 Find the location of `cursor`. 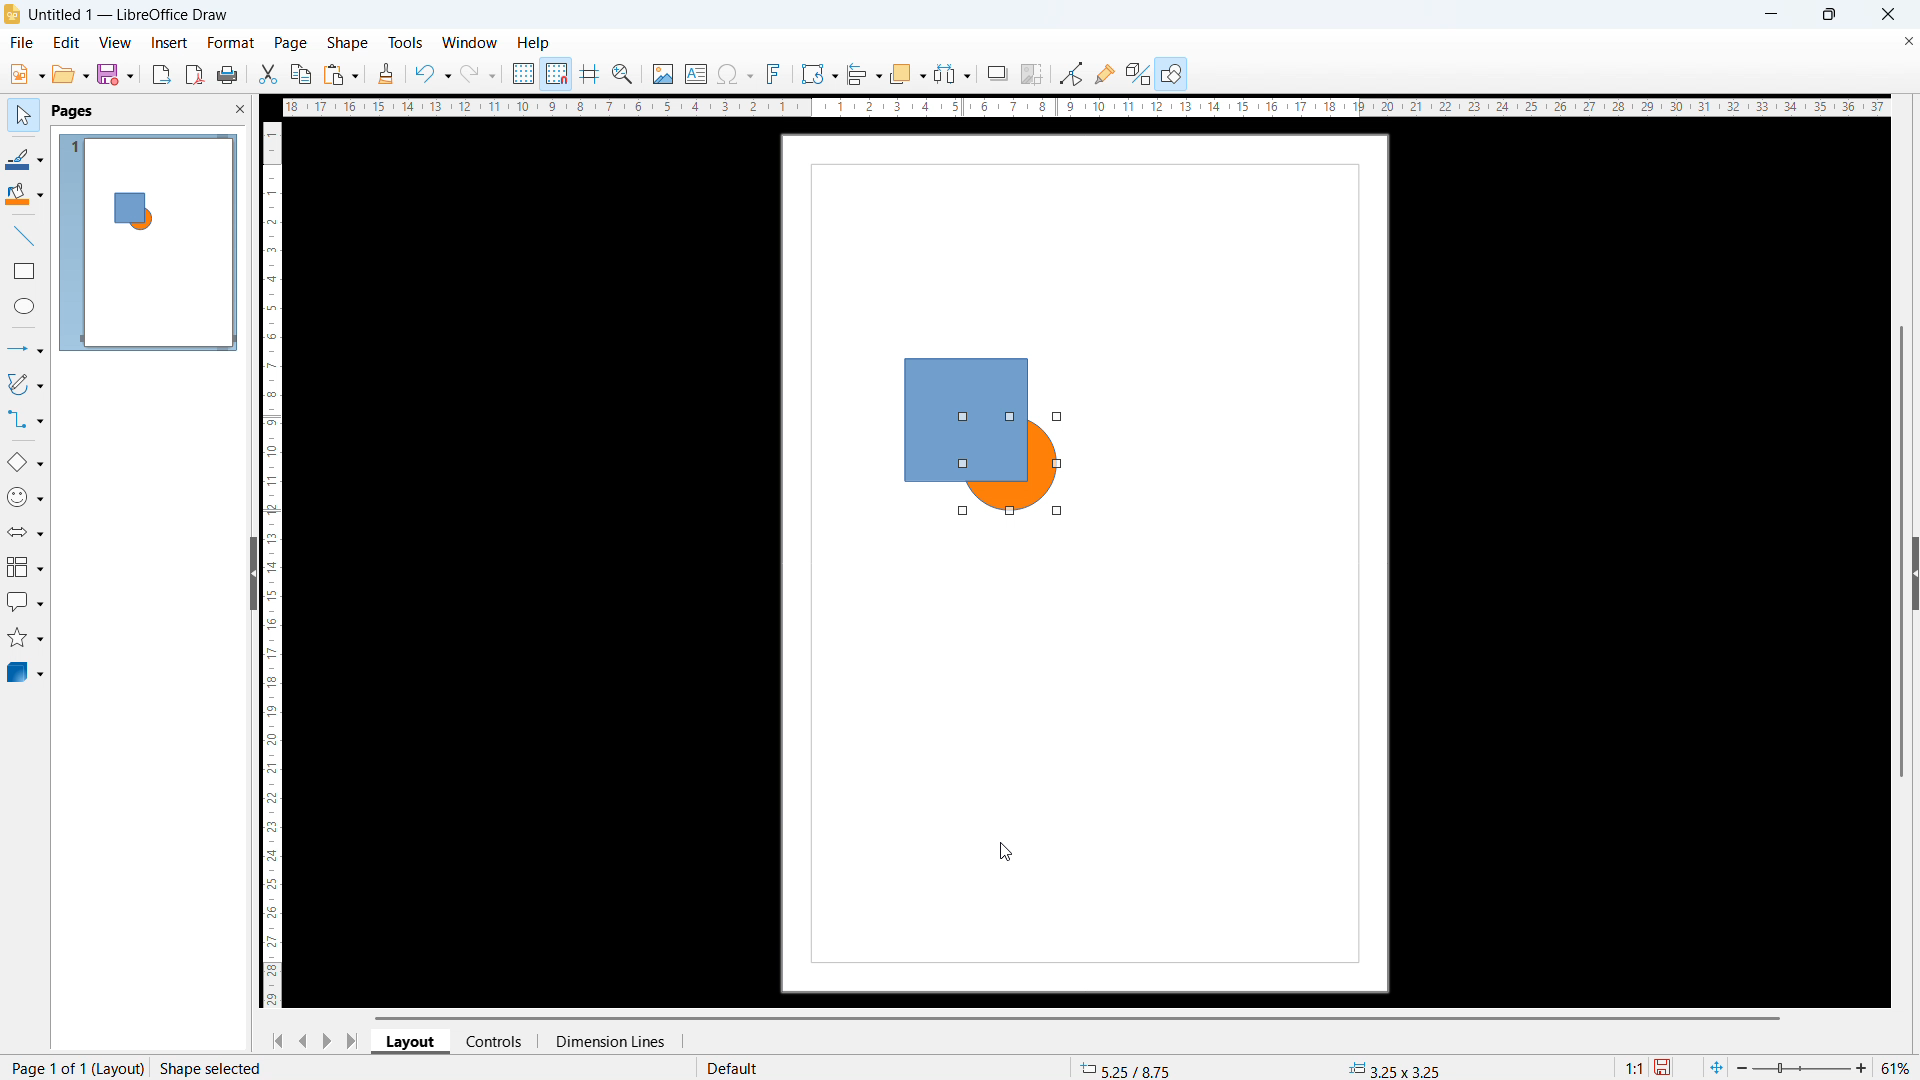

cursor is located at coordinates (1005, 852).